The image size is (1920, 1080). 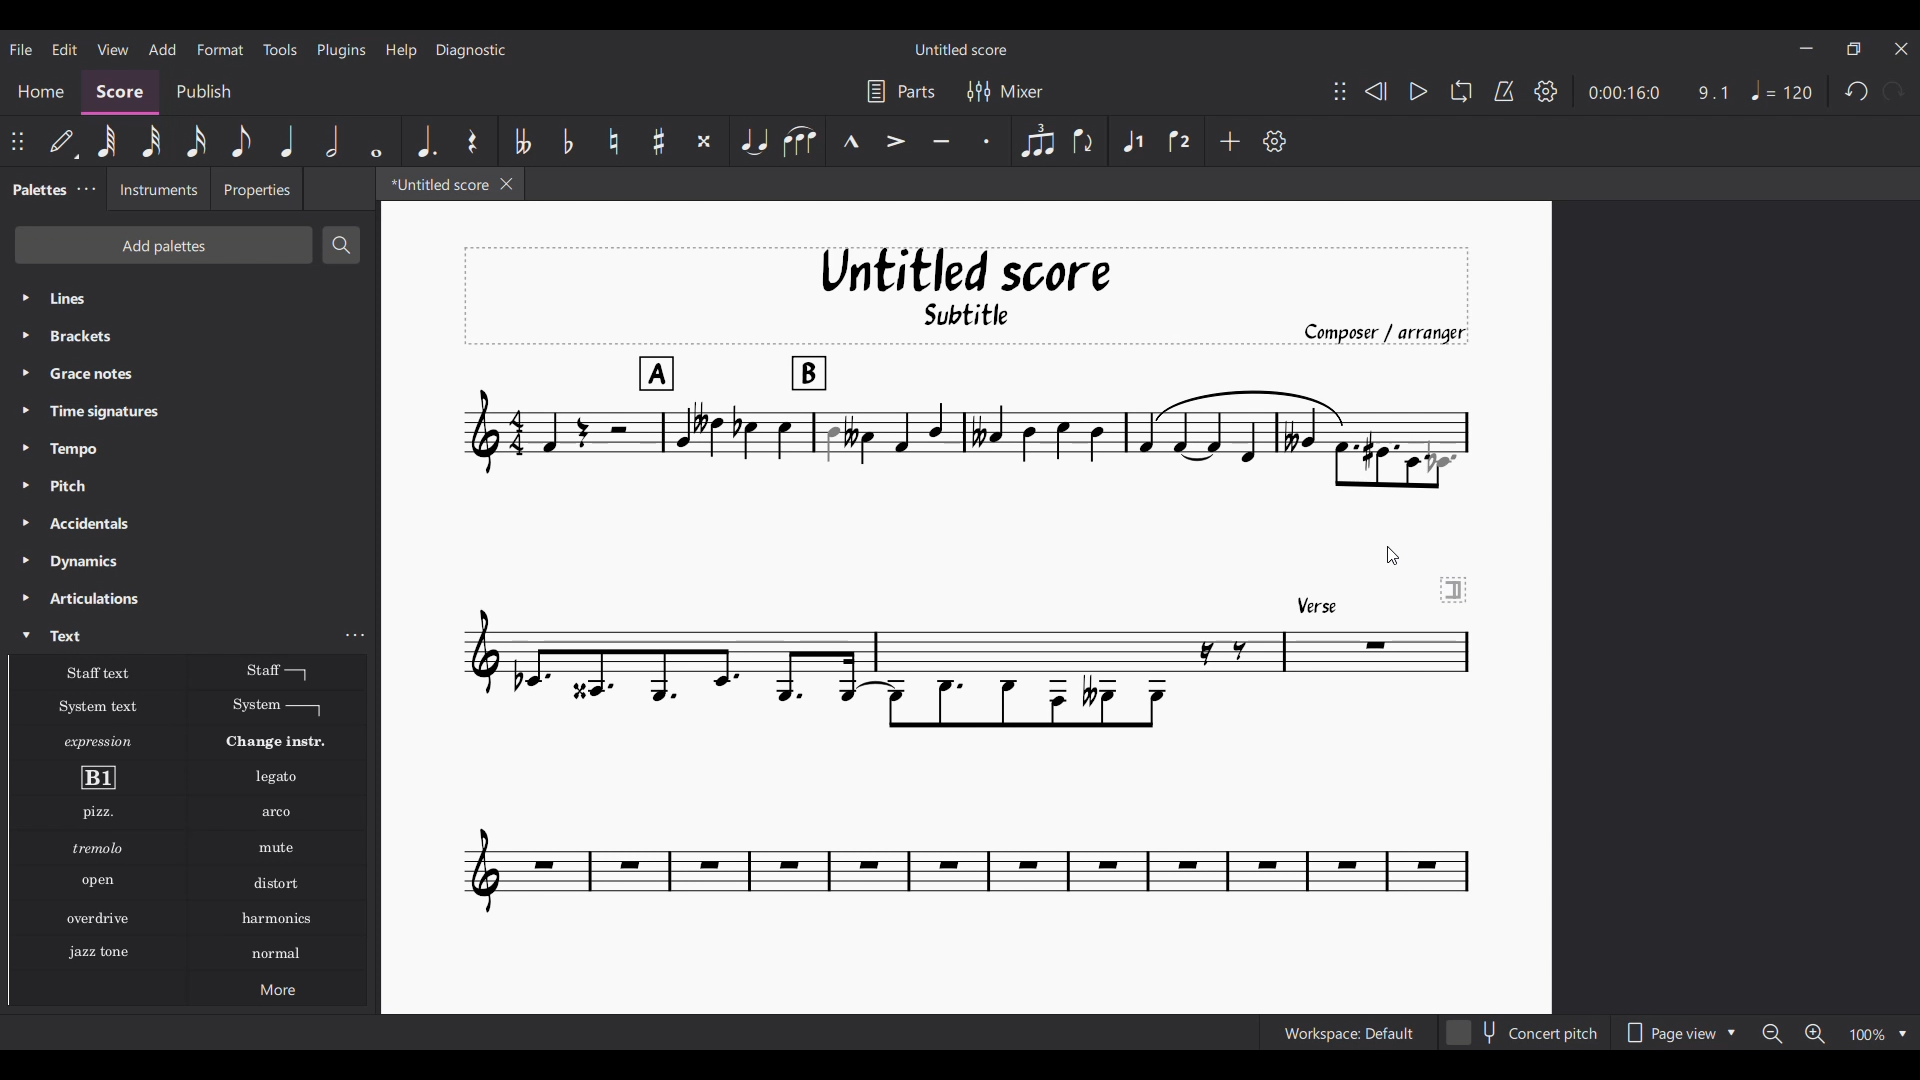 What do you see at coordinates (287, 140) in the screenshot?
I see `Quarter note` at bounding box center [287, 140].